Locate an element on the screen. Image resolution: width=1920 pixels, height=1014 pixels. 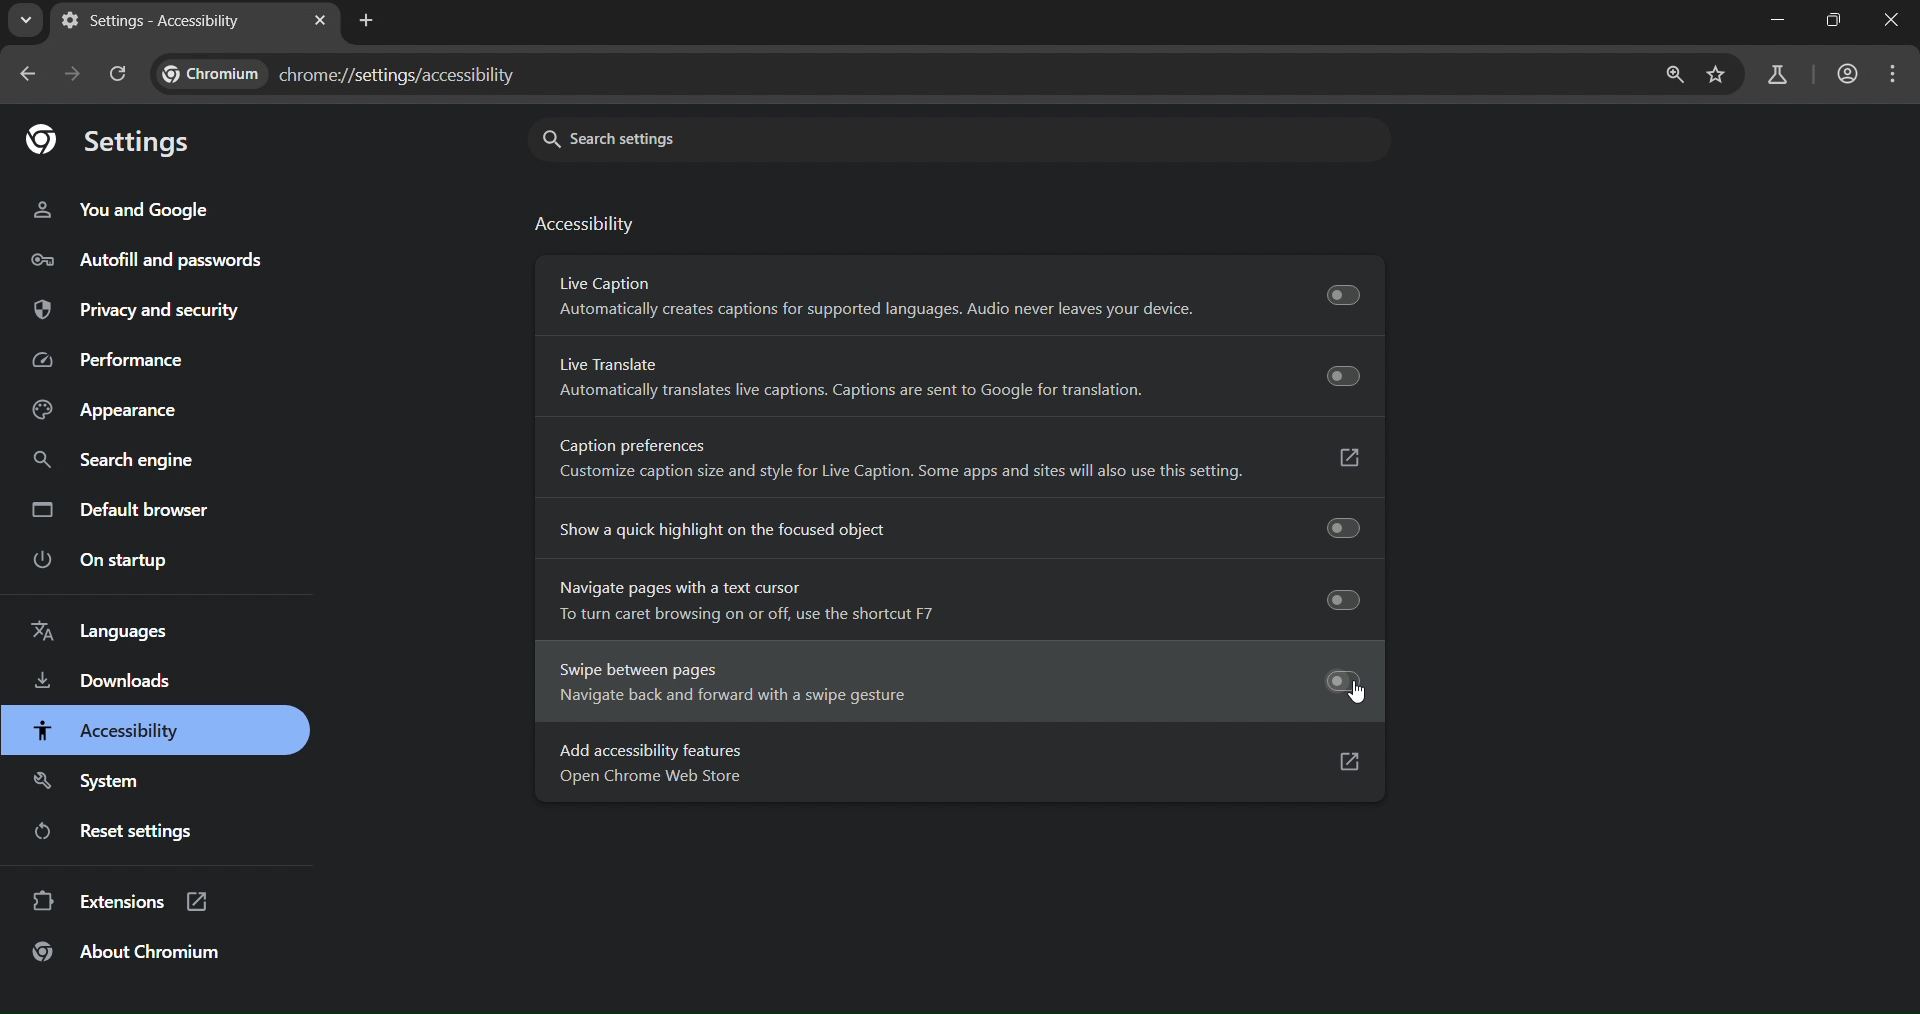
close is located at coordinates (1885, 27).